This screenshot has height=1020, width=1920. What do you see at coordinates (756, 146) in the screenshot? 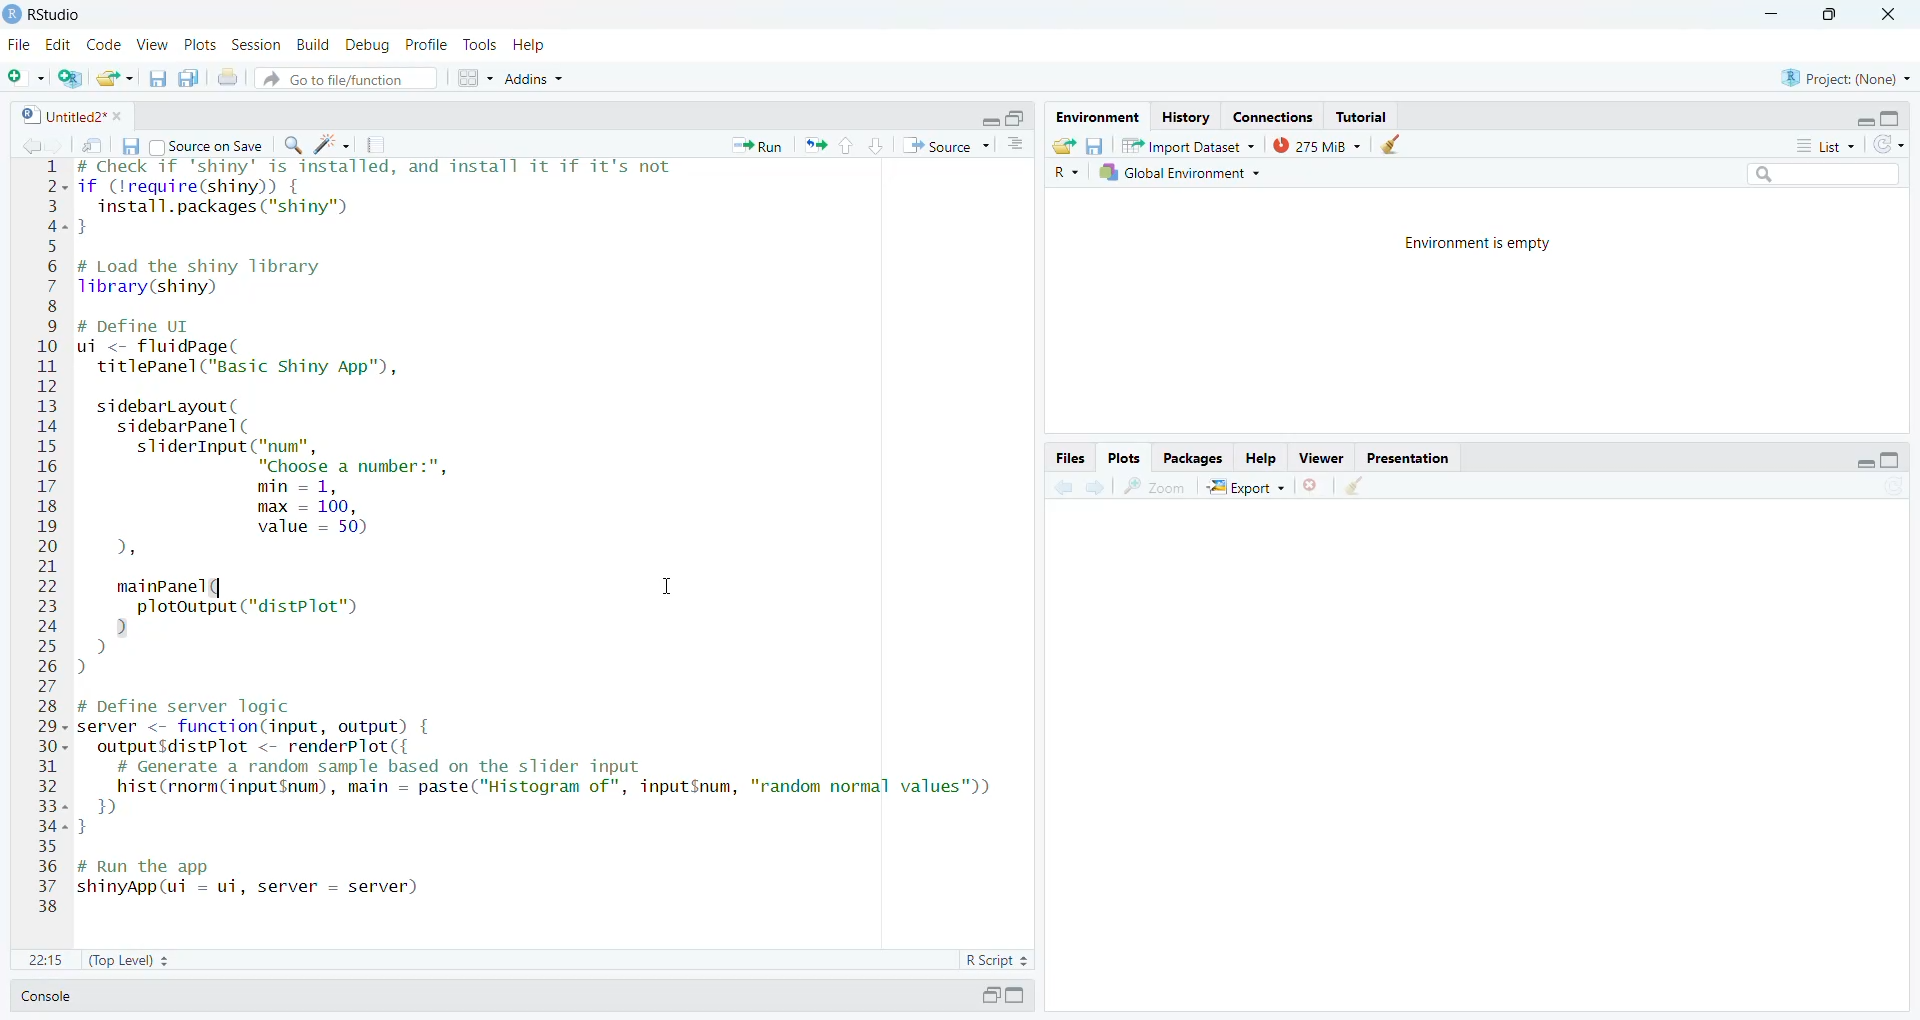
I see `Run` at bounding box center [756, 146].